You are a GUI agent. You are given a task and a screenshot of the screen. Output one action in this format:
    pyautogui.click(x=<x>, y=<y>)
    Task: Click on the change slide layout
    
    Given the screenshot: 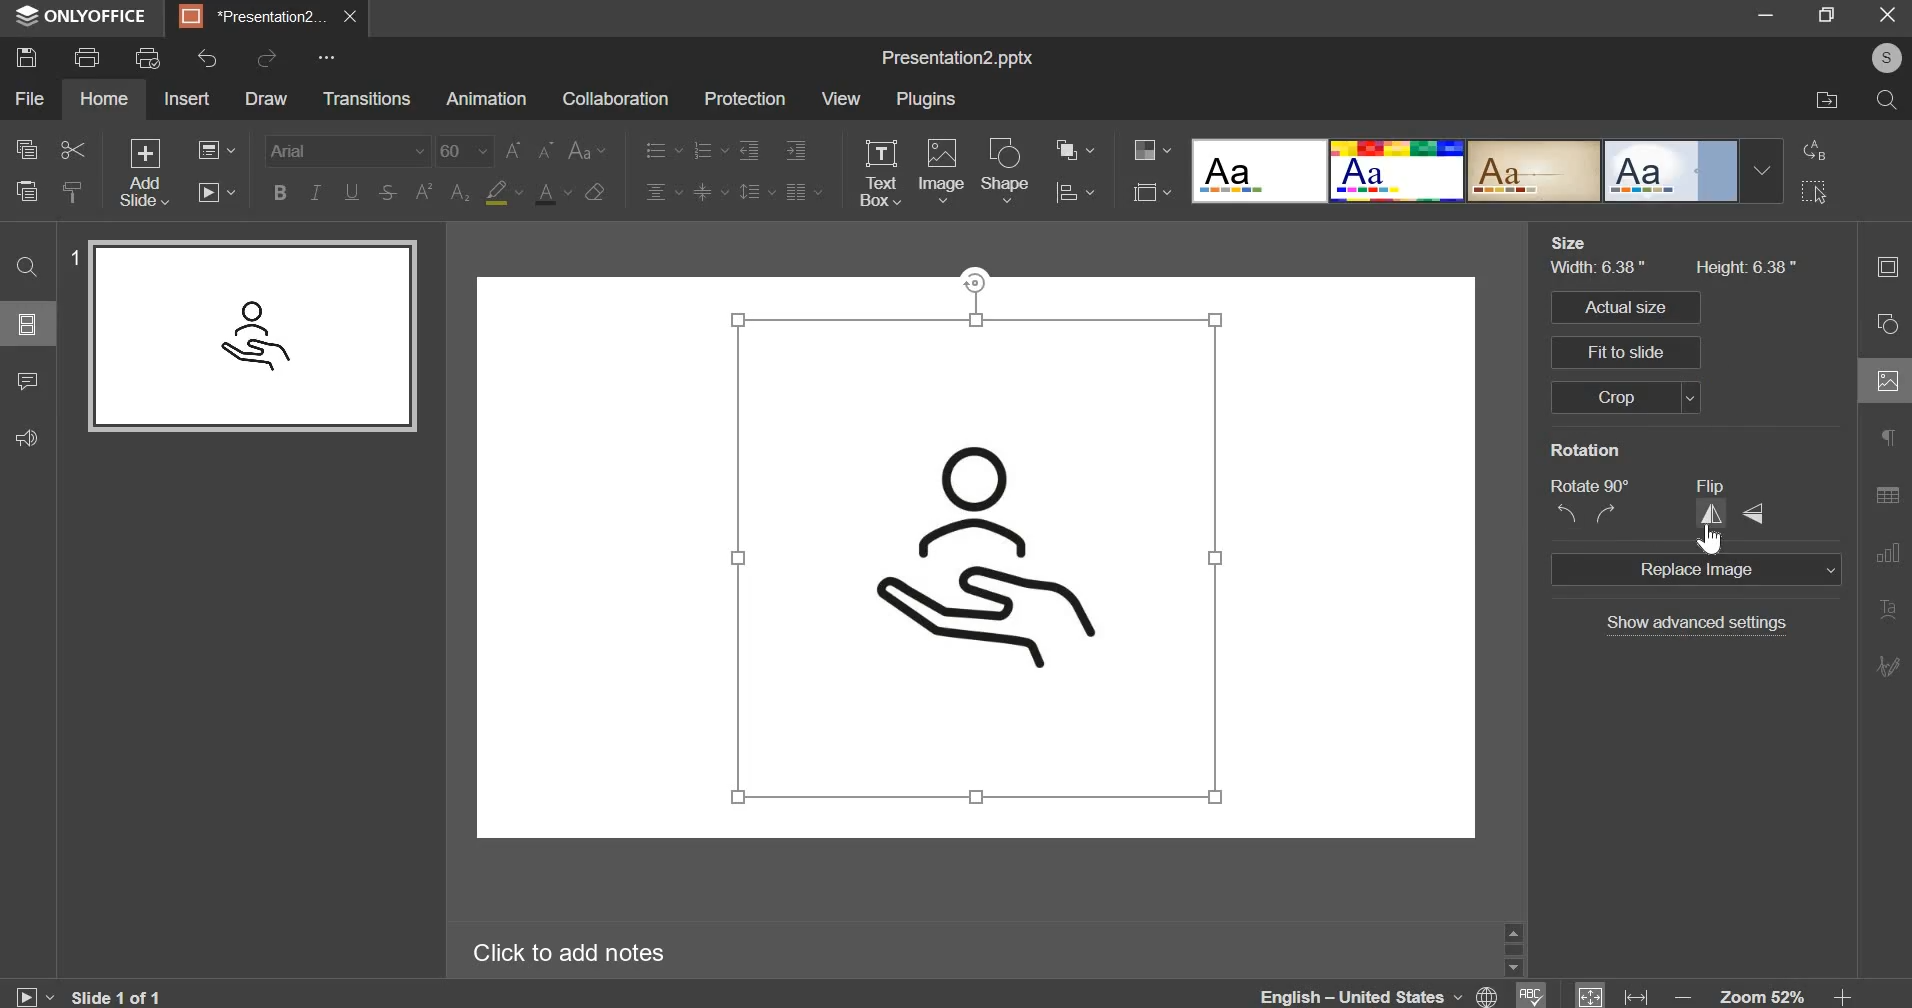 What is the action you would take?
    pyautogui.click(x=215, y=150)
    